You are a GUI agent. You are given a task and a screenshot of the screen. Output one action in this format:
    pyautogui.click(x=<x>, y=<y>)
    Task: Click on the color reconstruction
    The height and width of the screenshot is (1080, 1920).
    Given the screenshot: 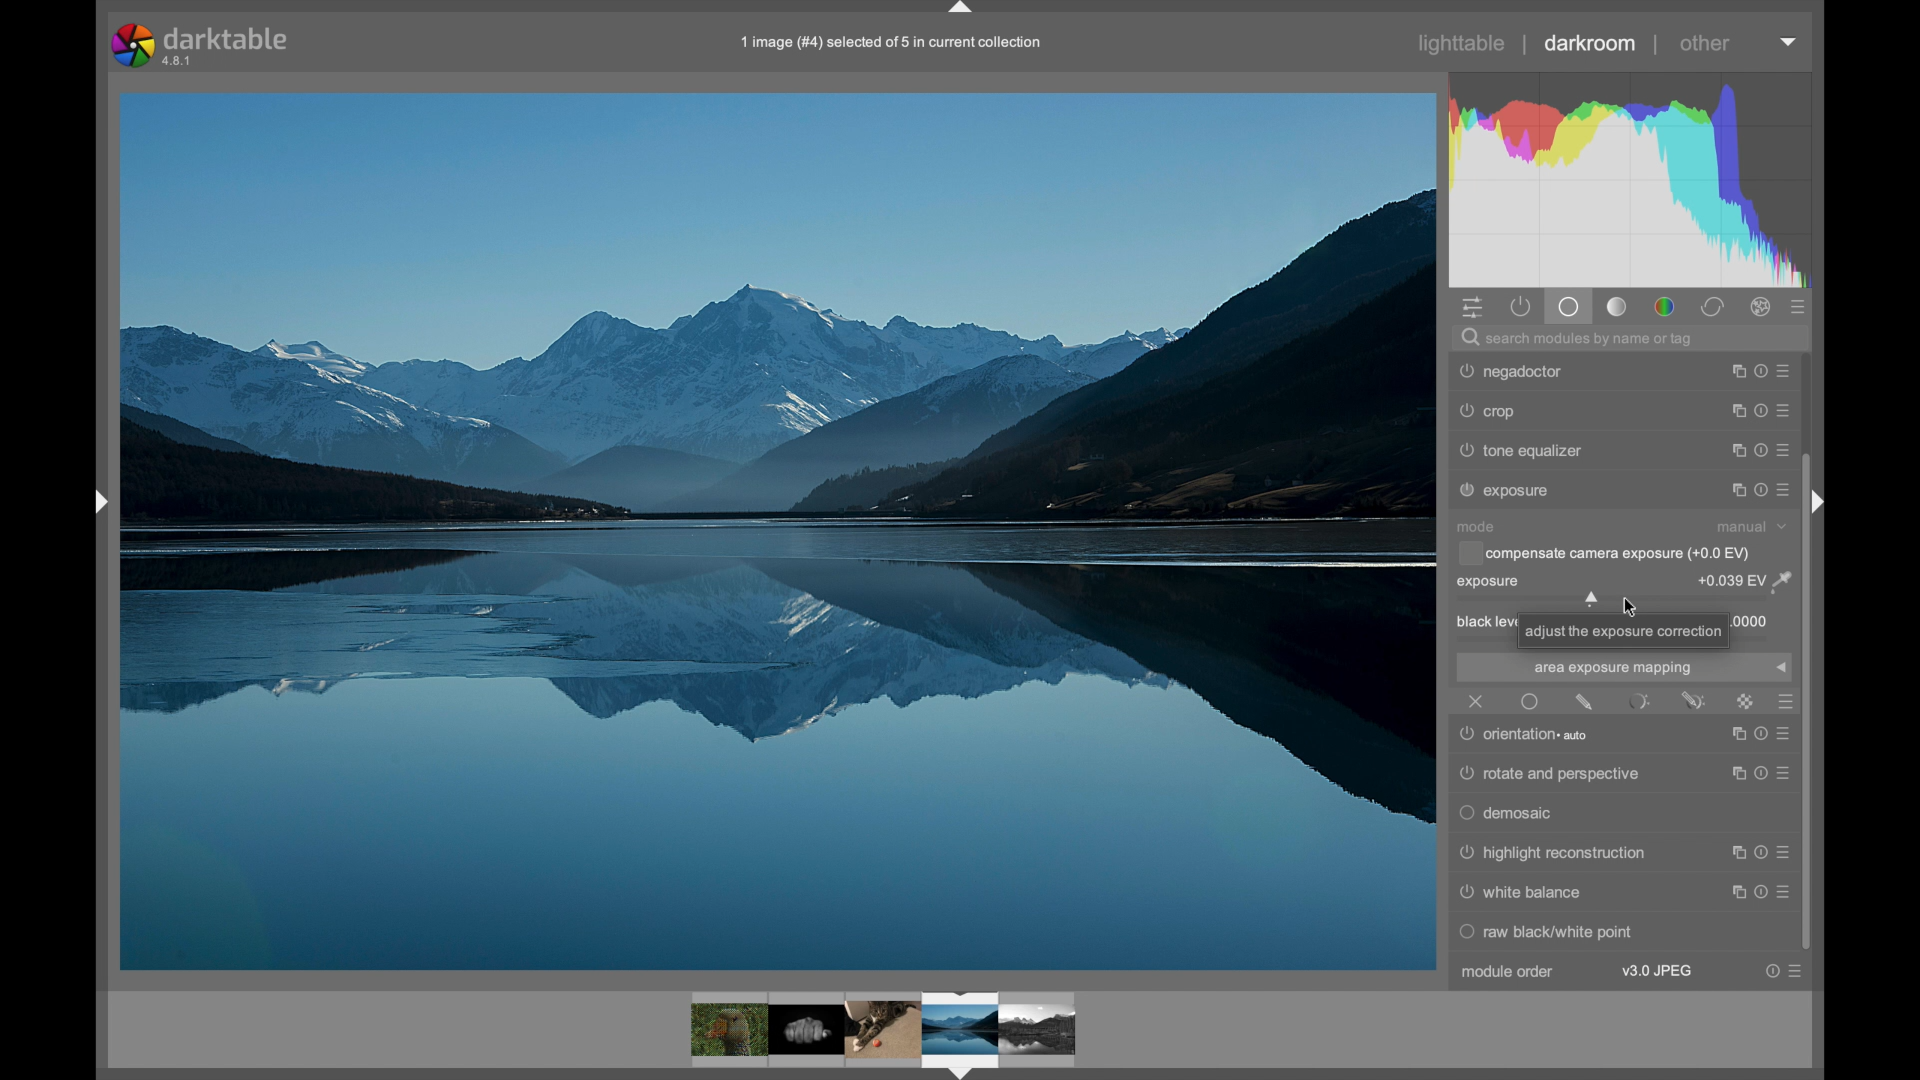 What is the action you would take?
    pyautogui.click(x=1541, y=371)
    